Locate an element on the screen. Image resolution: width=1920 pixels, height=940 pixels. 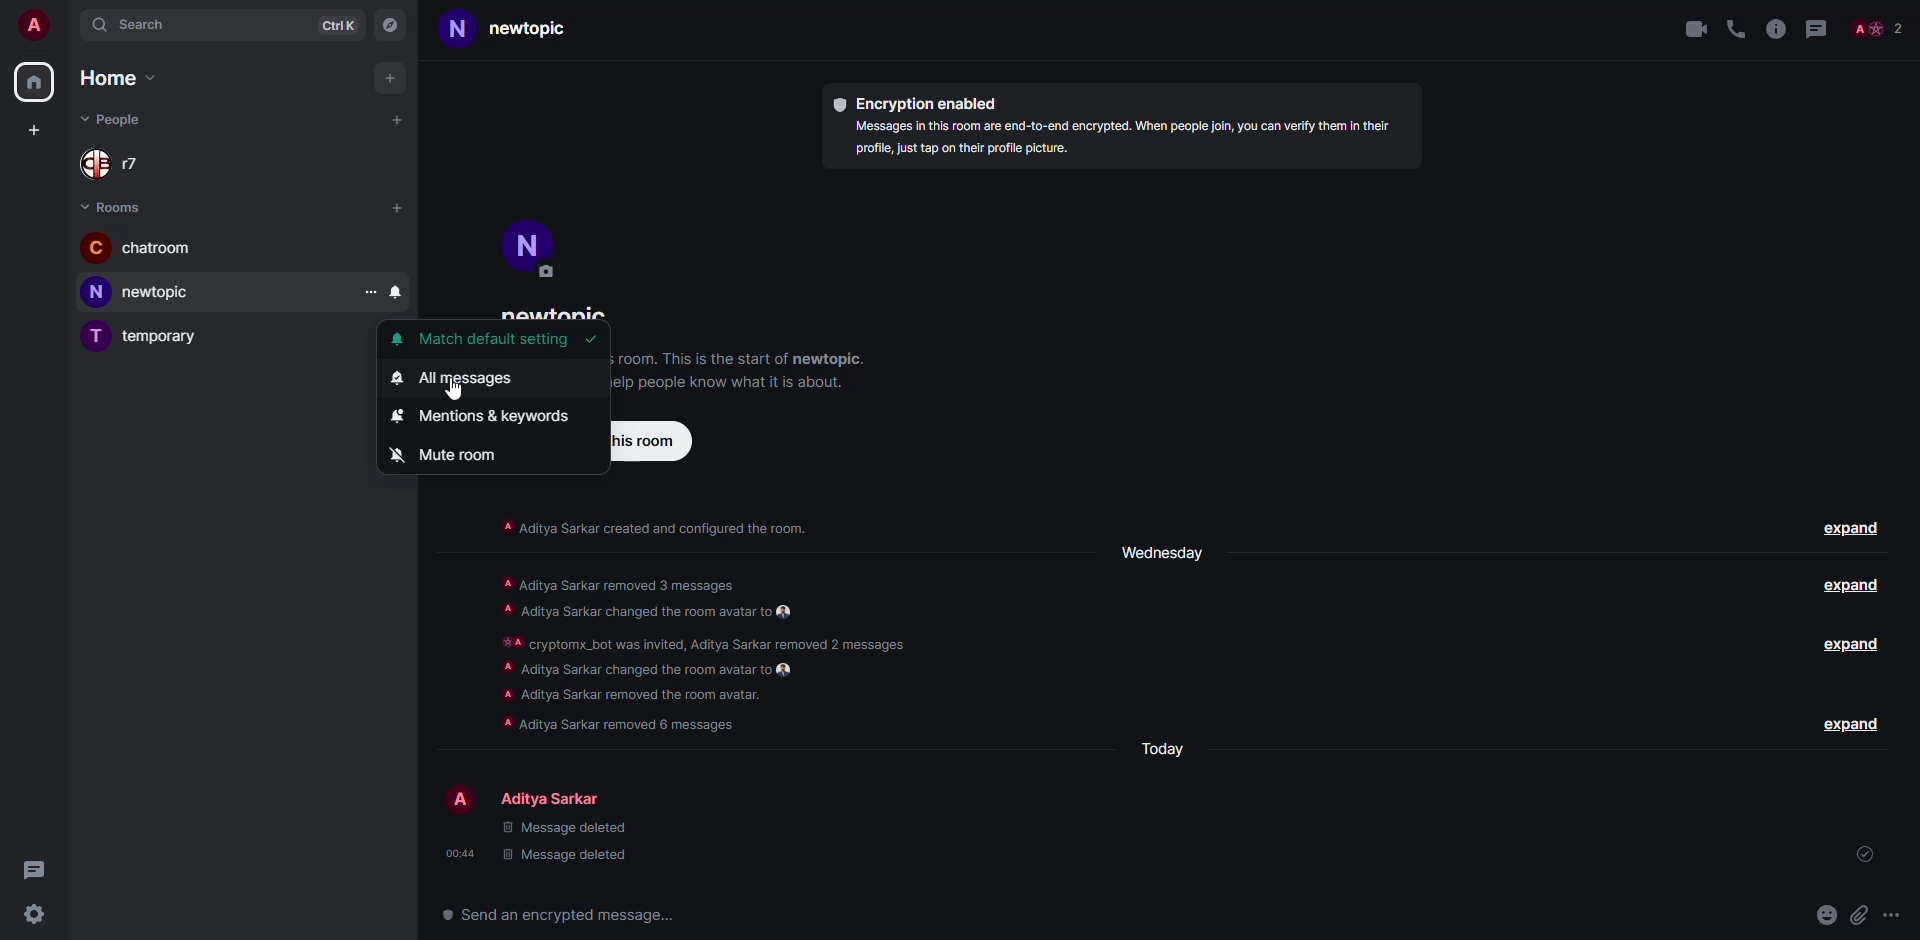
cursor is located at coordinates (455, 394).